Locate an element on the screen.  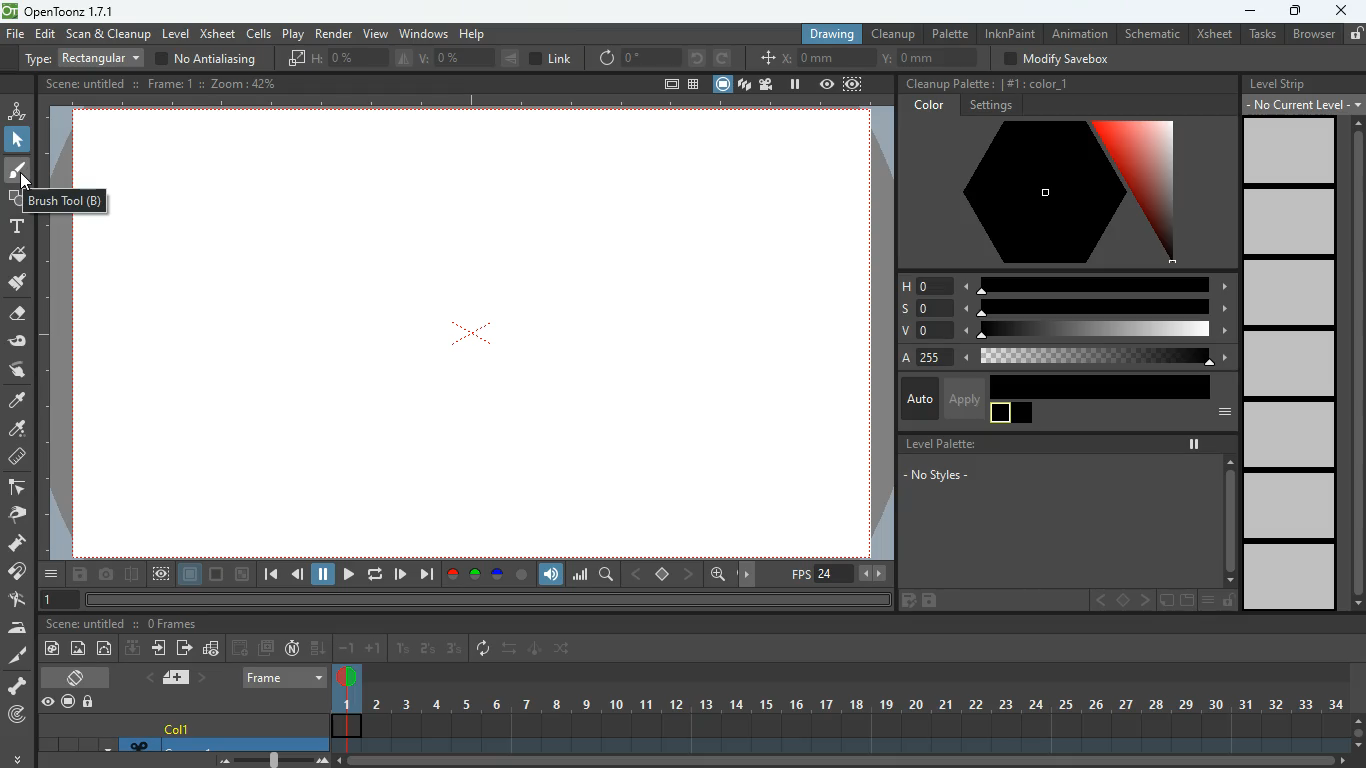
vertical scale is located at coordinates (55, 396).